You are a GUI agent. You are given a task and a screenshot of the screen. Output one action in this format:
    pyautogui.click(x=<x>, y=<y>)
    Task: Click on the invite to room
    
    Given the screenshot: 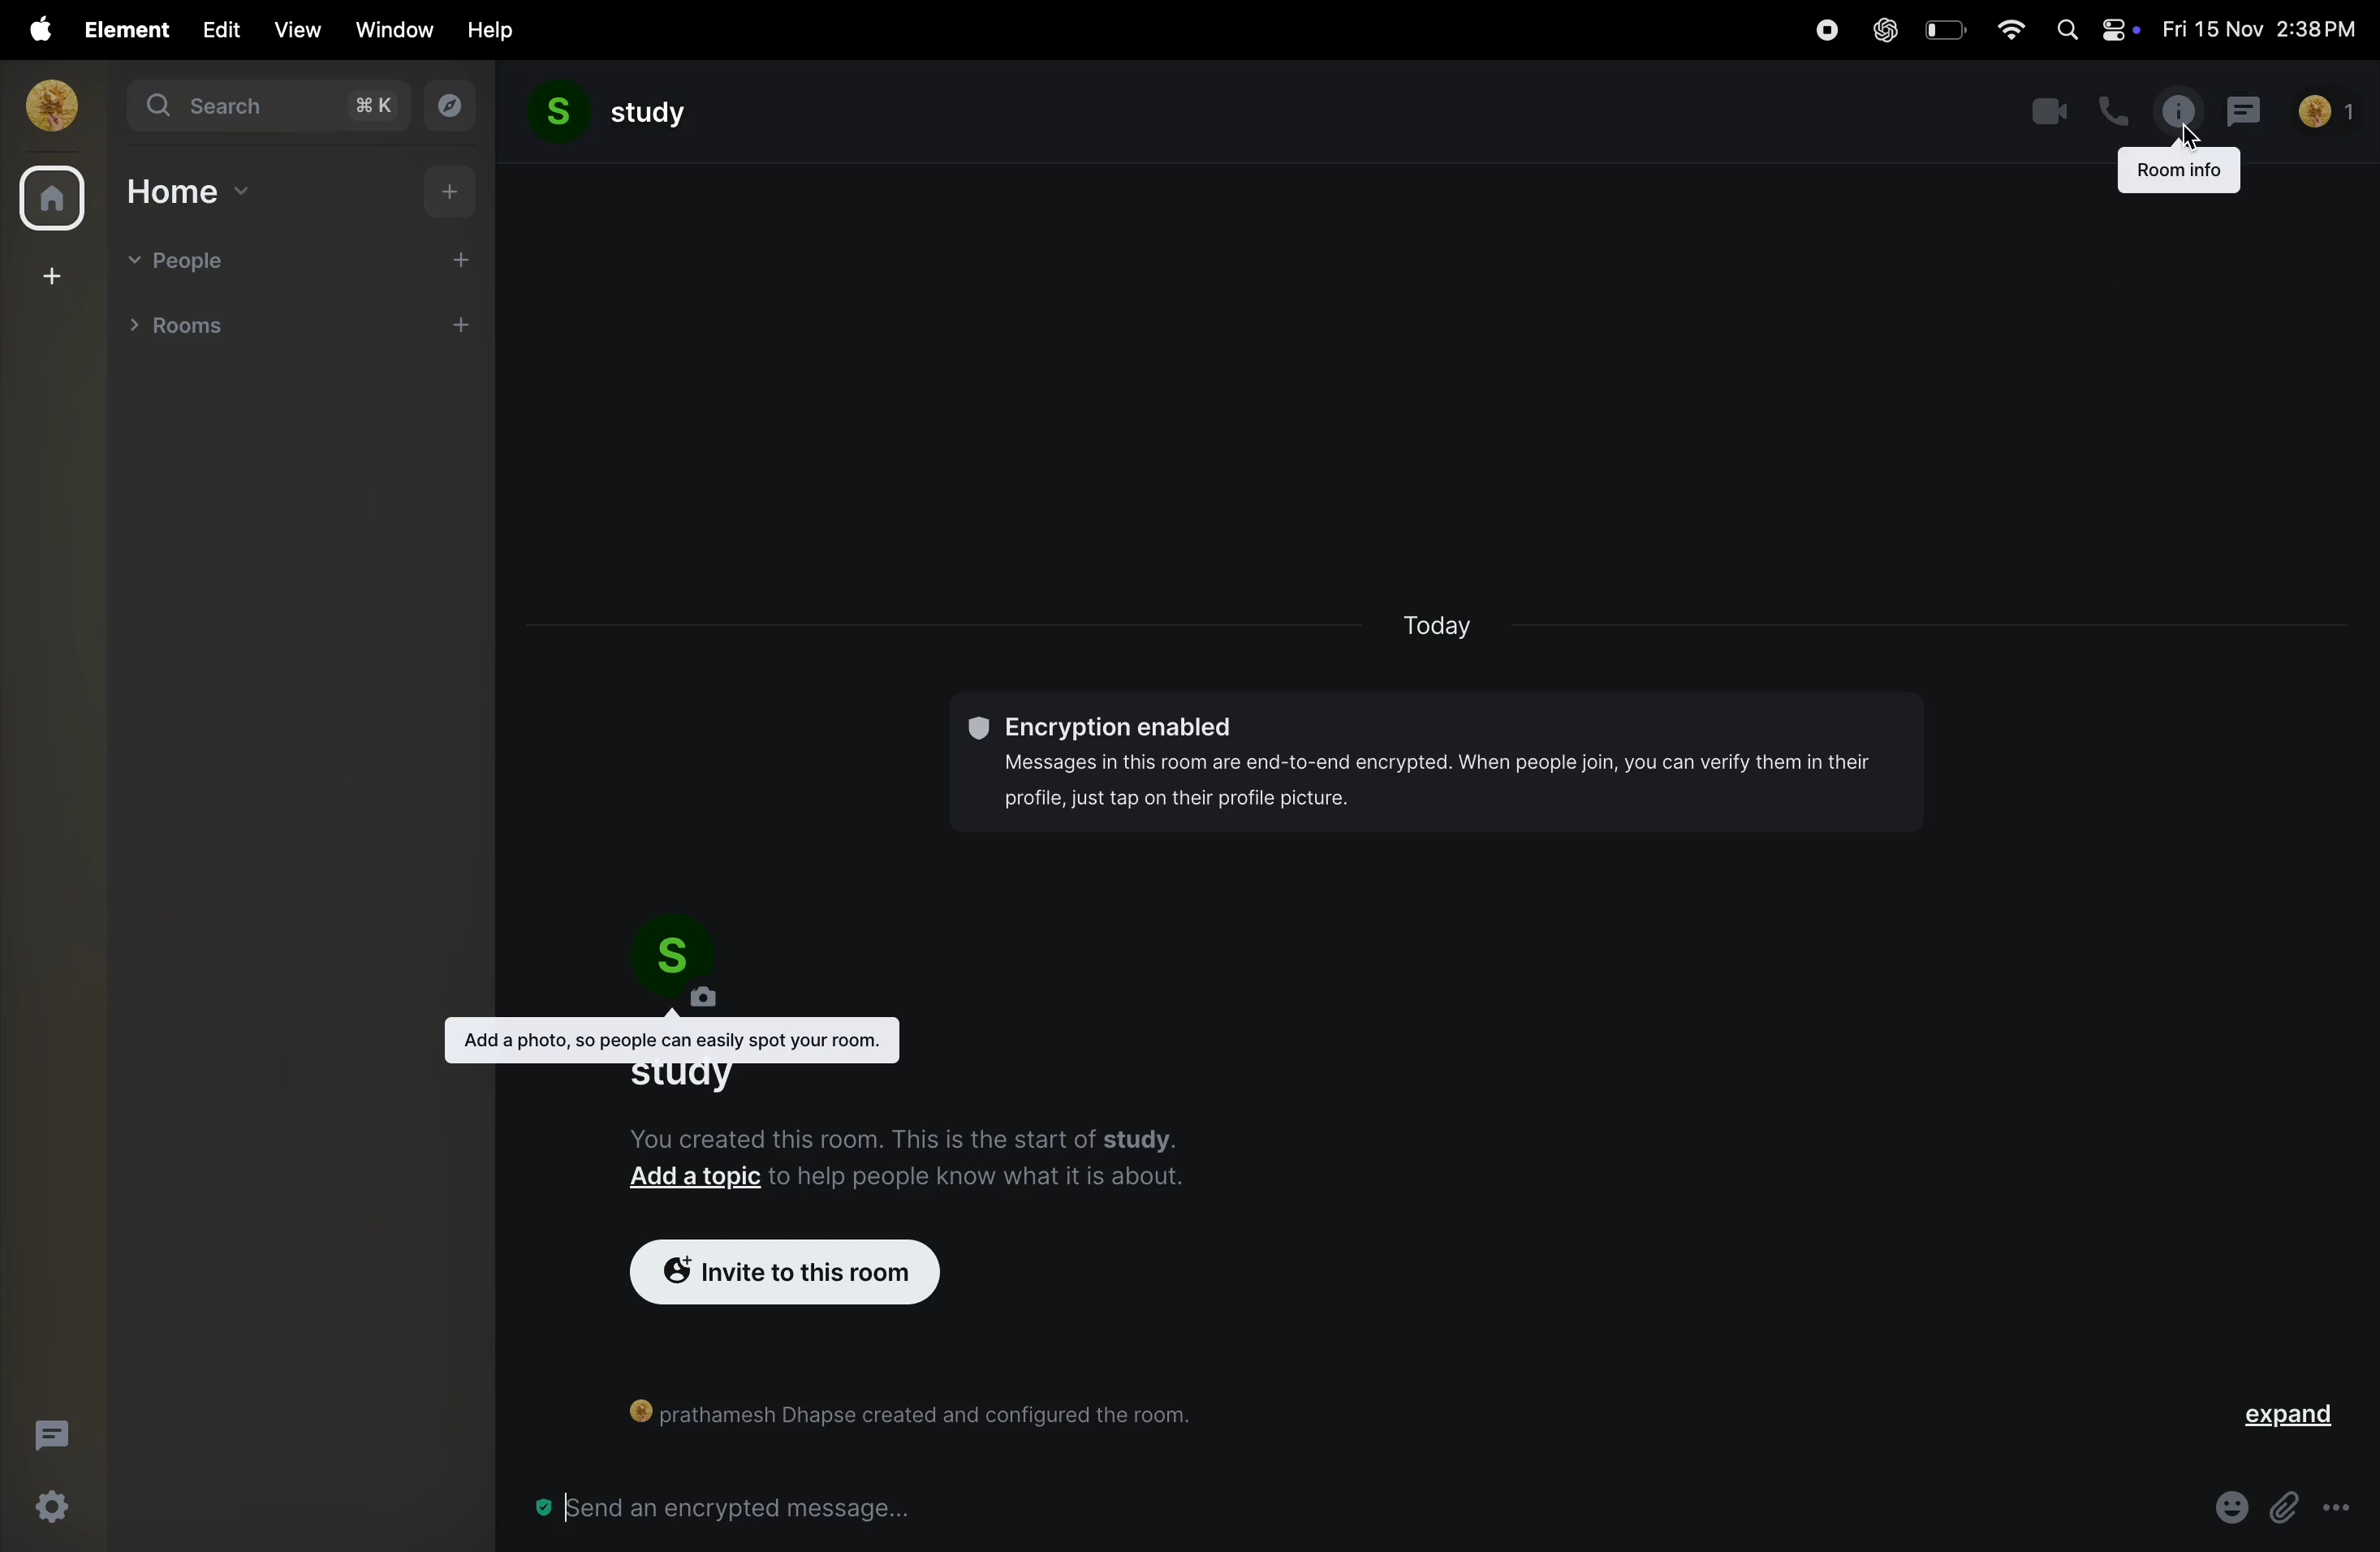 What is the action you would take?
    pyautogui.click(x=789, y=1274)
    